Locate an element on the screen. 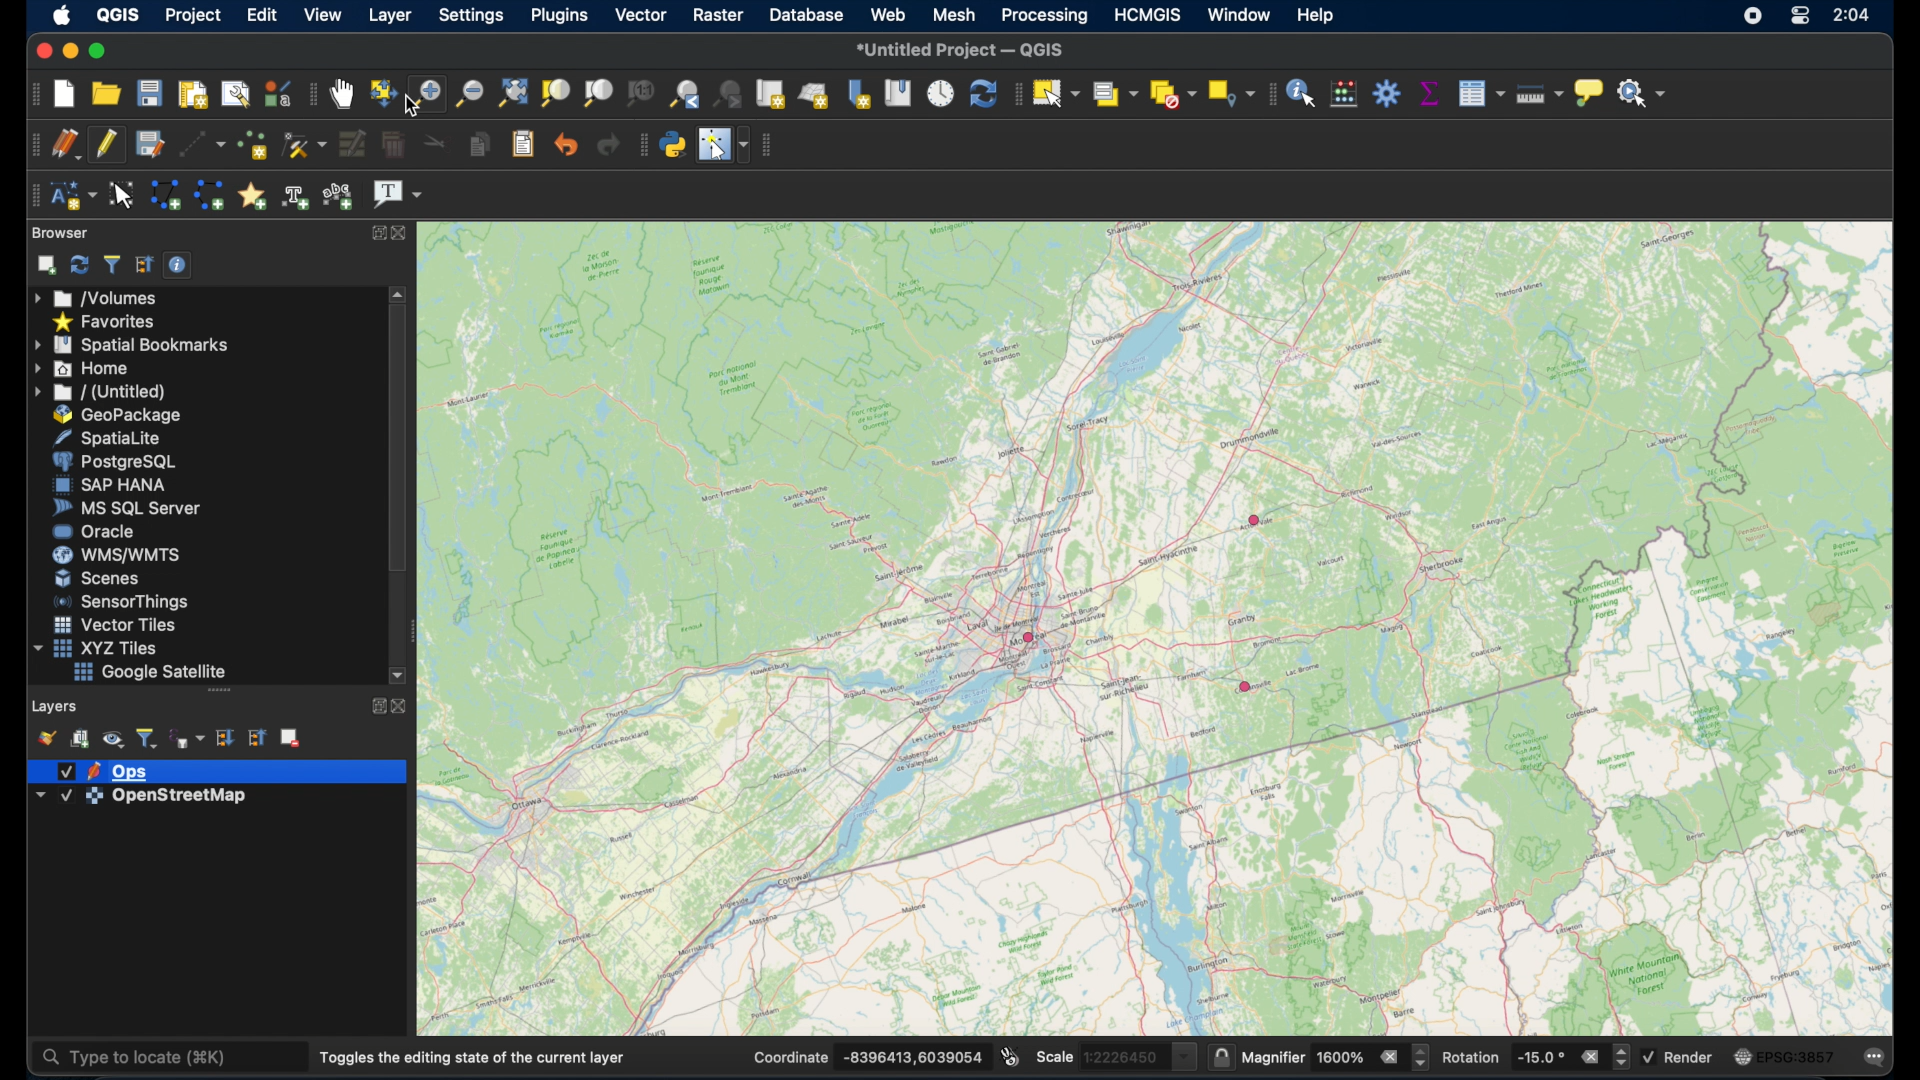  point feature is located at coordinates (1253, 519).